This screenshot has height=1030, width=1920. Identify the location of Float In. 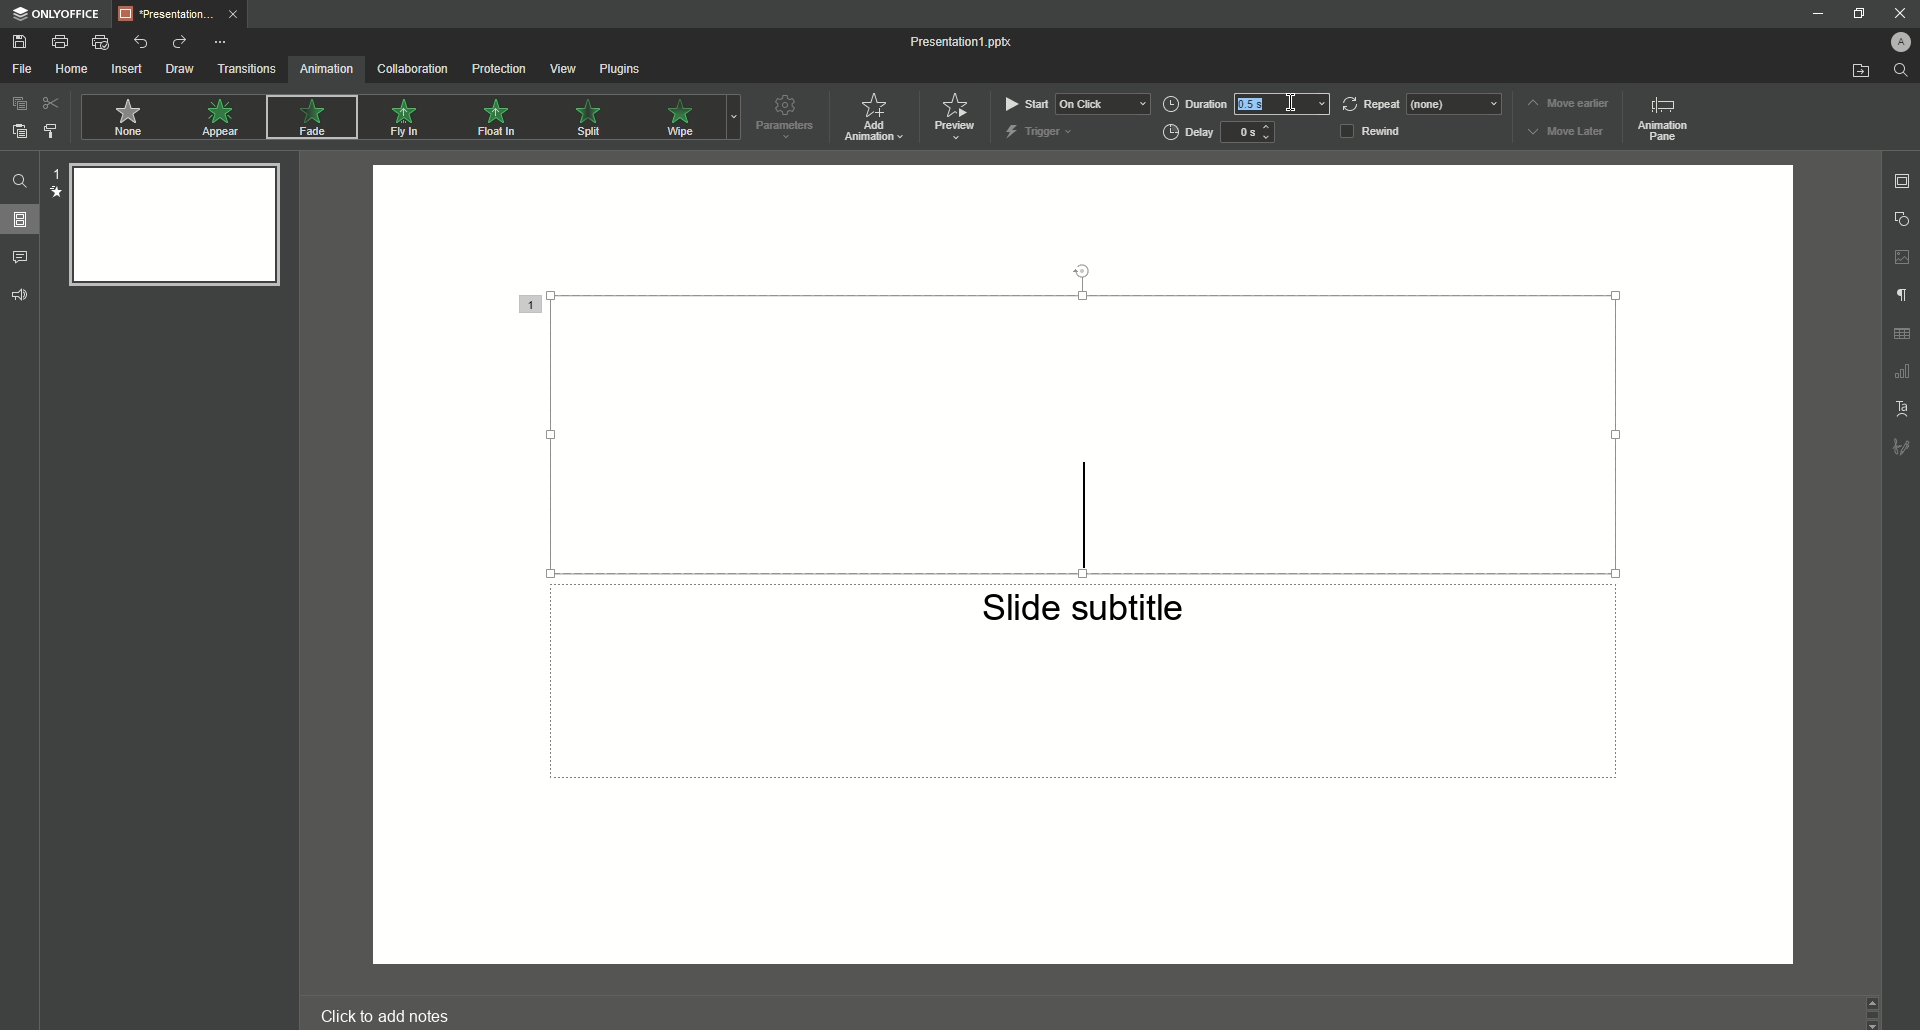
(499, 119).